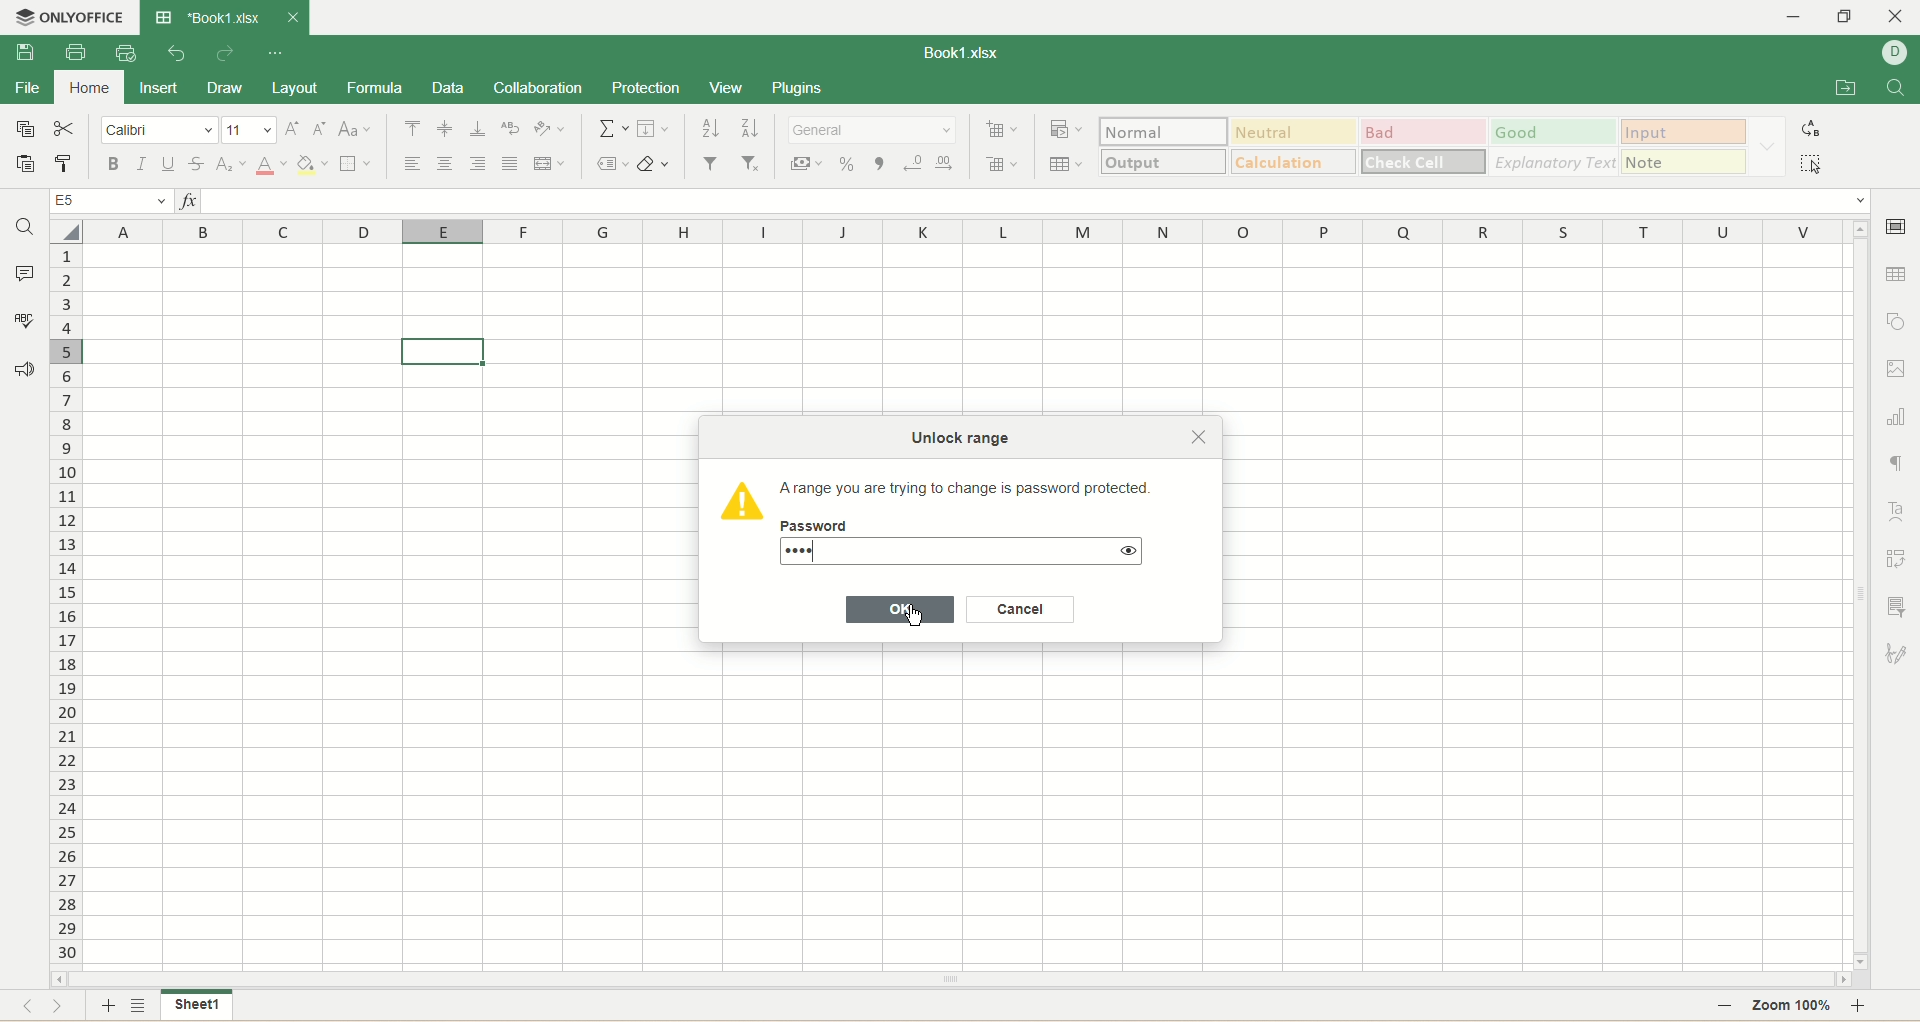  I want to click on home, so click(86, 88).